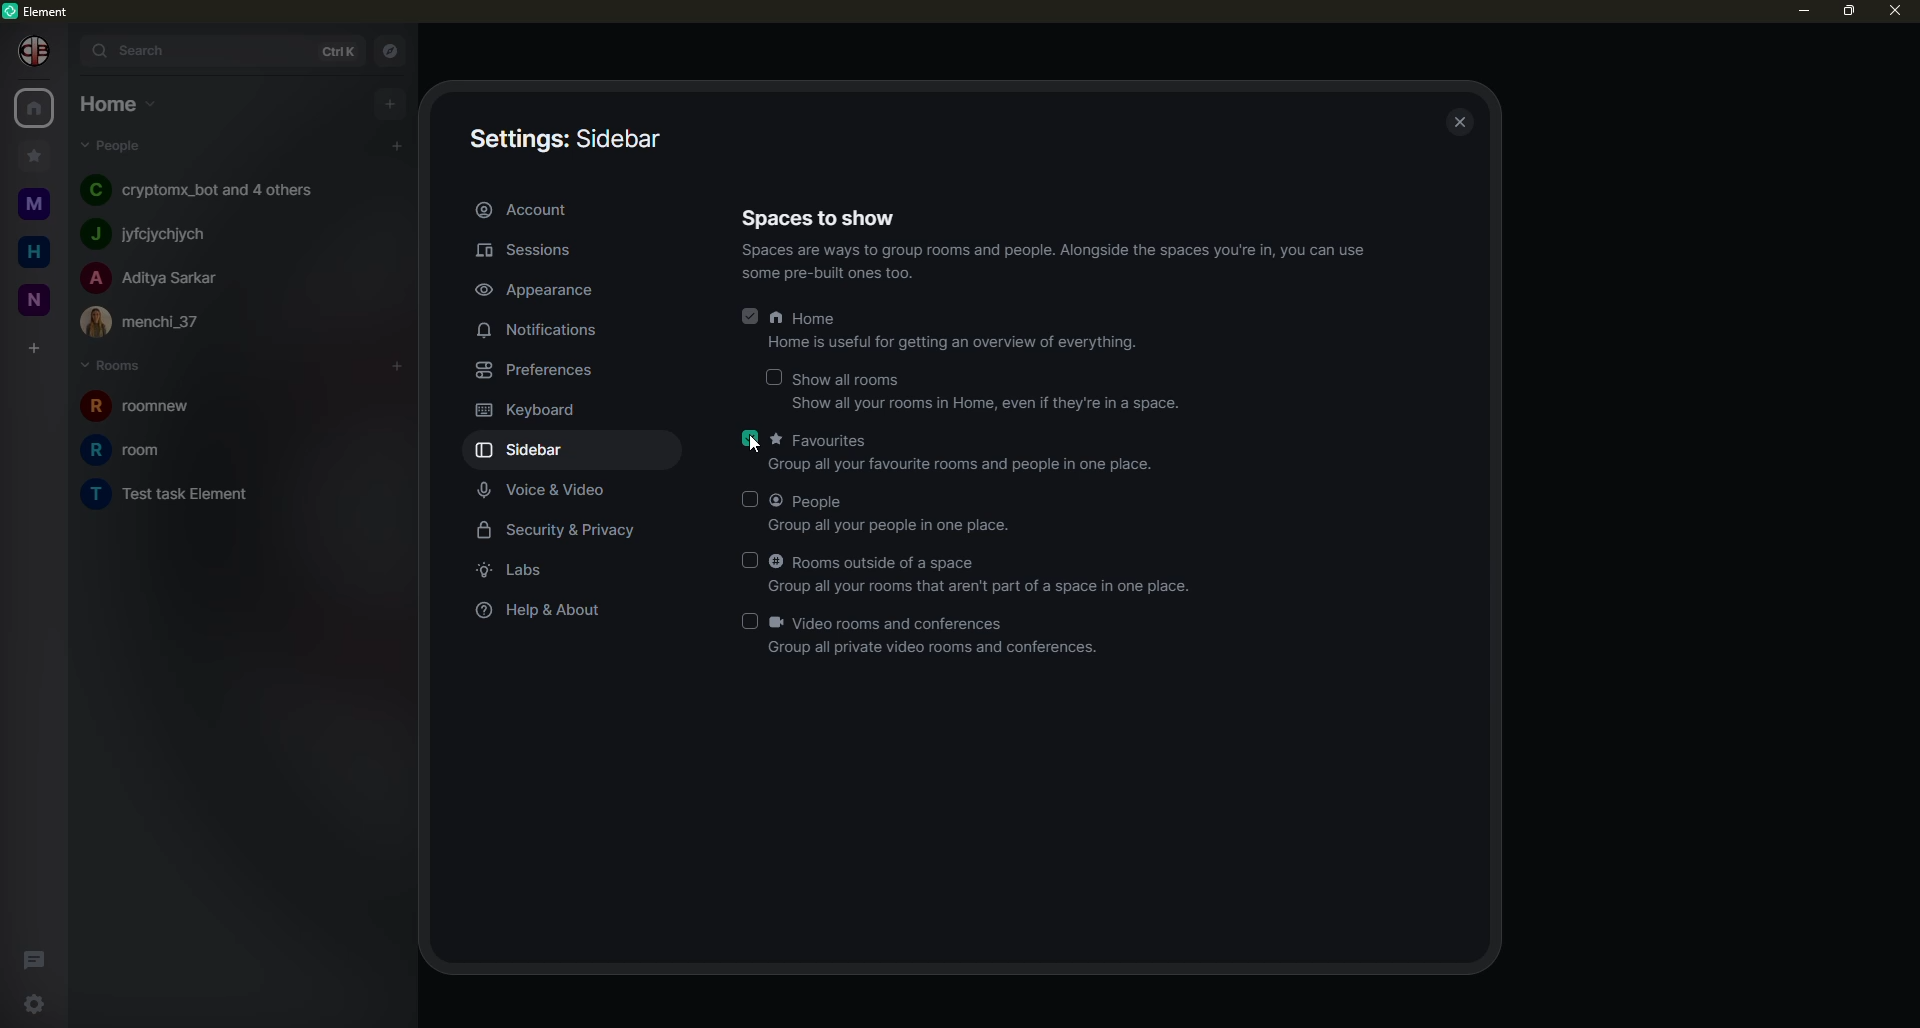  I want to click on labs, so click(516, 572).